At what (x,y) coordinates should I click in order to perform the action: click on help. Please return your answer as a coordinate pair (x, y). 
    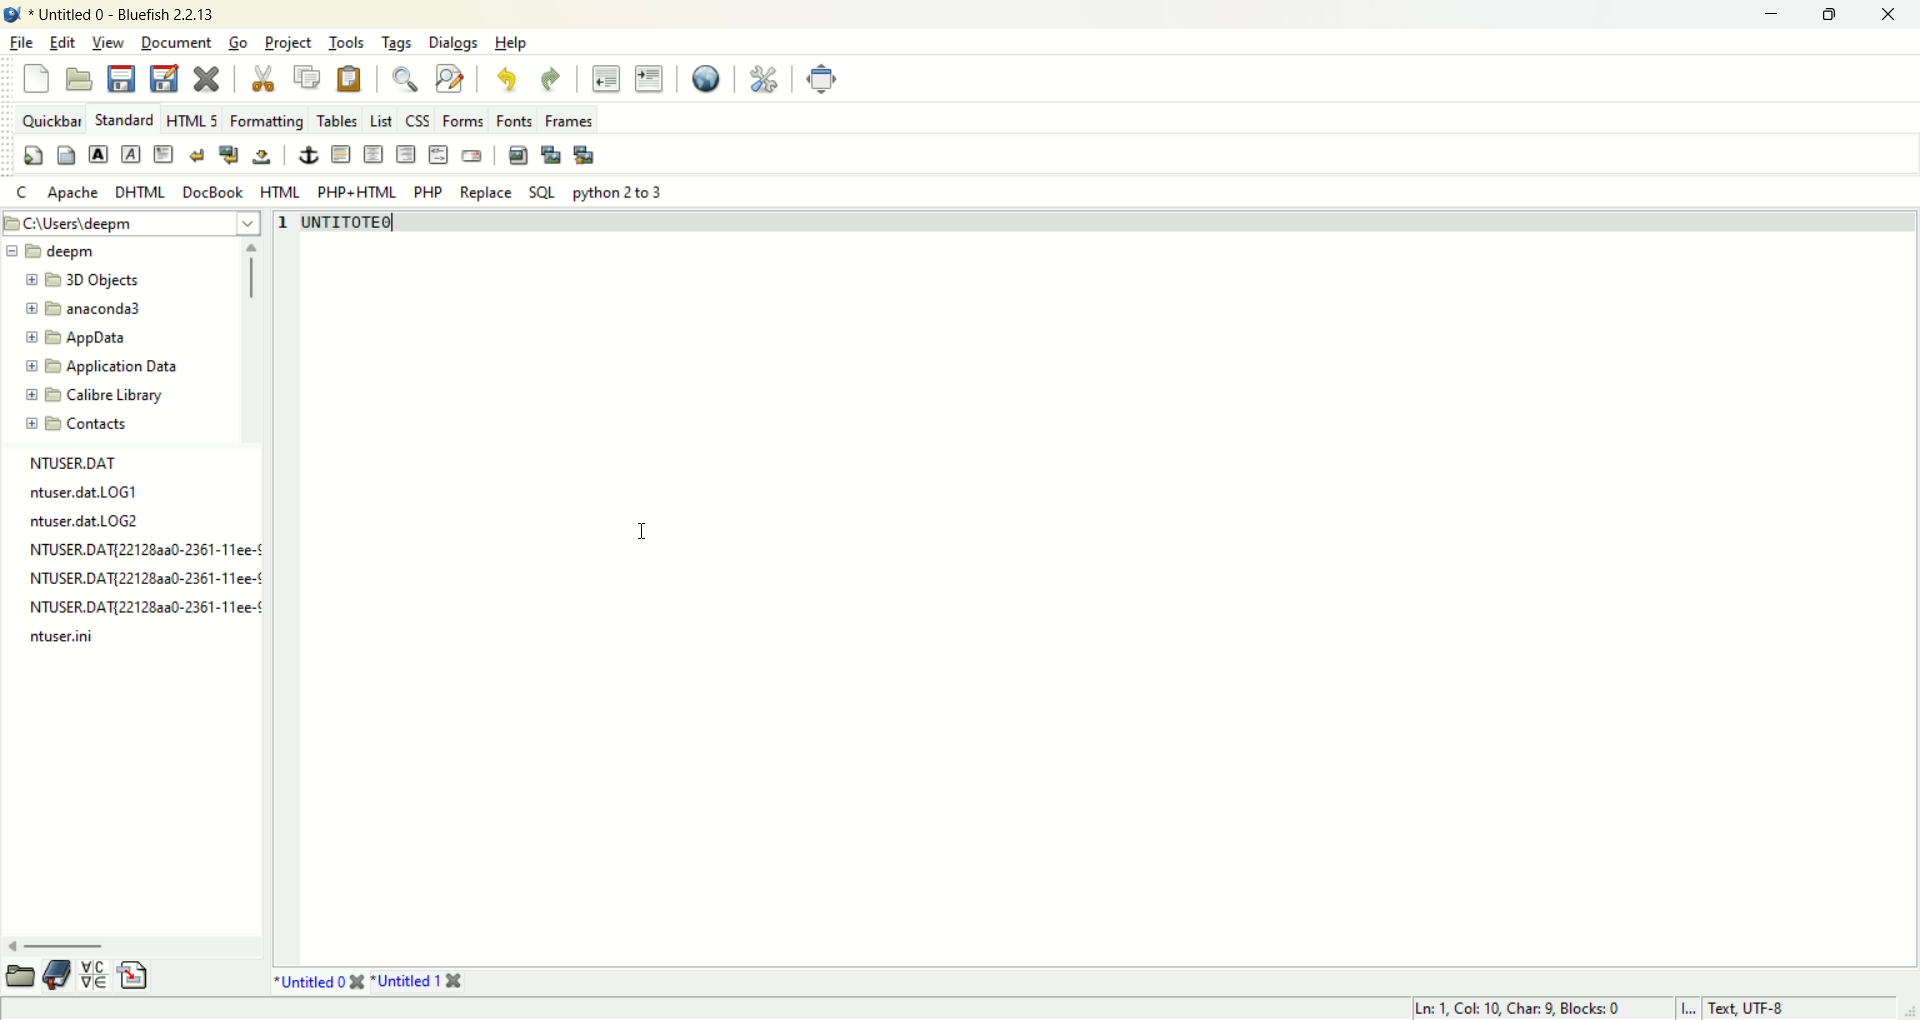
    Looking at the image, I should click on (513, 42).